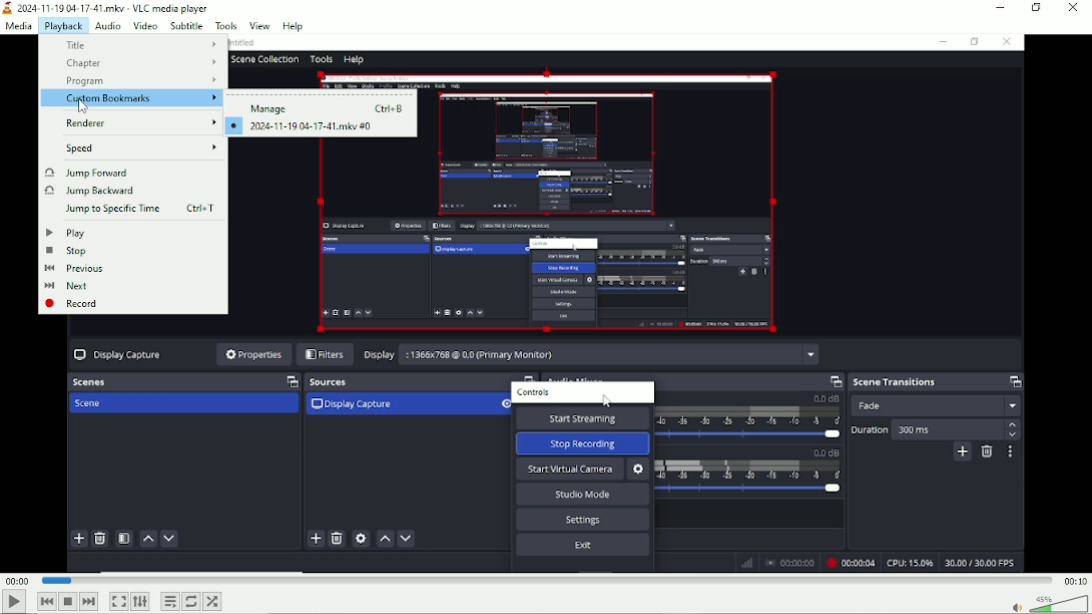 The width and height of the screenshot is (1092, 614). I want to click on Speed, so click(137, 148).